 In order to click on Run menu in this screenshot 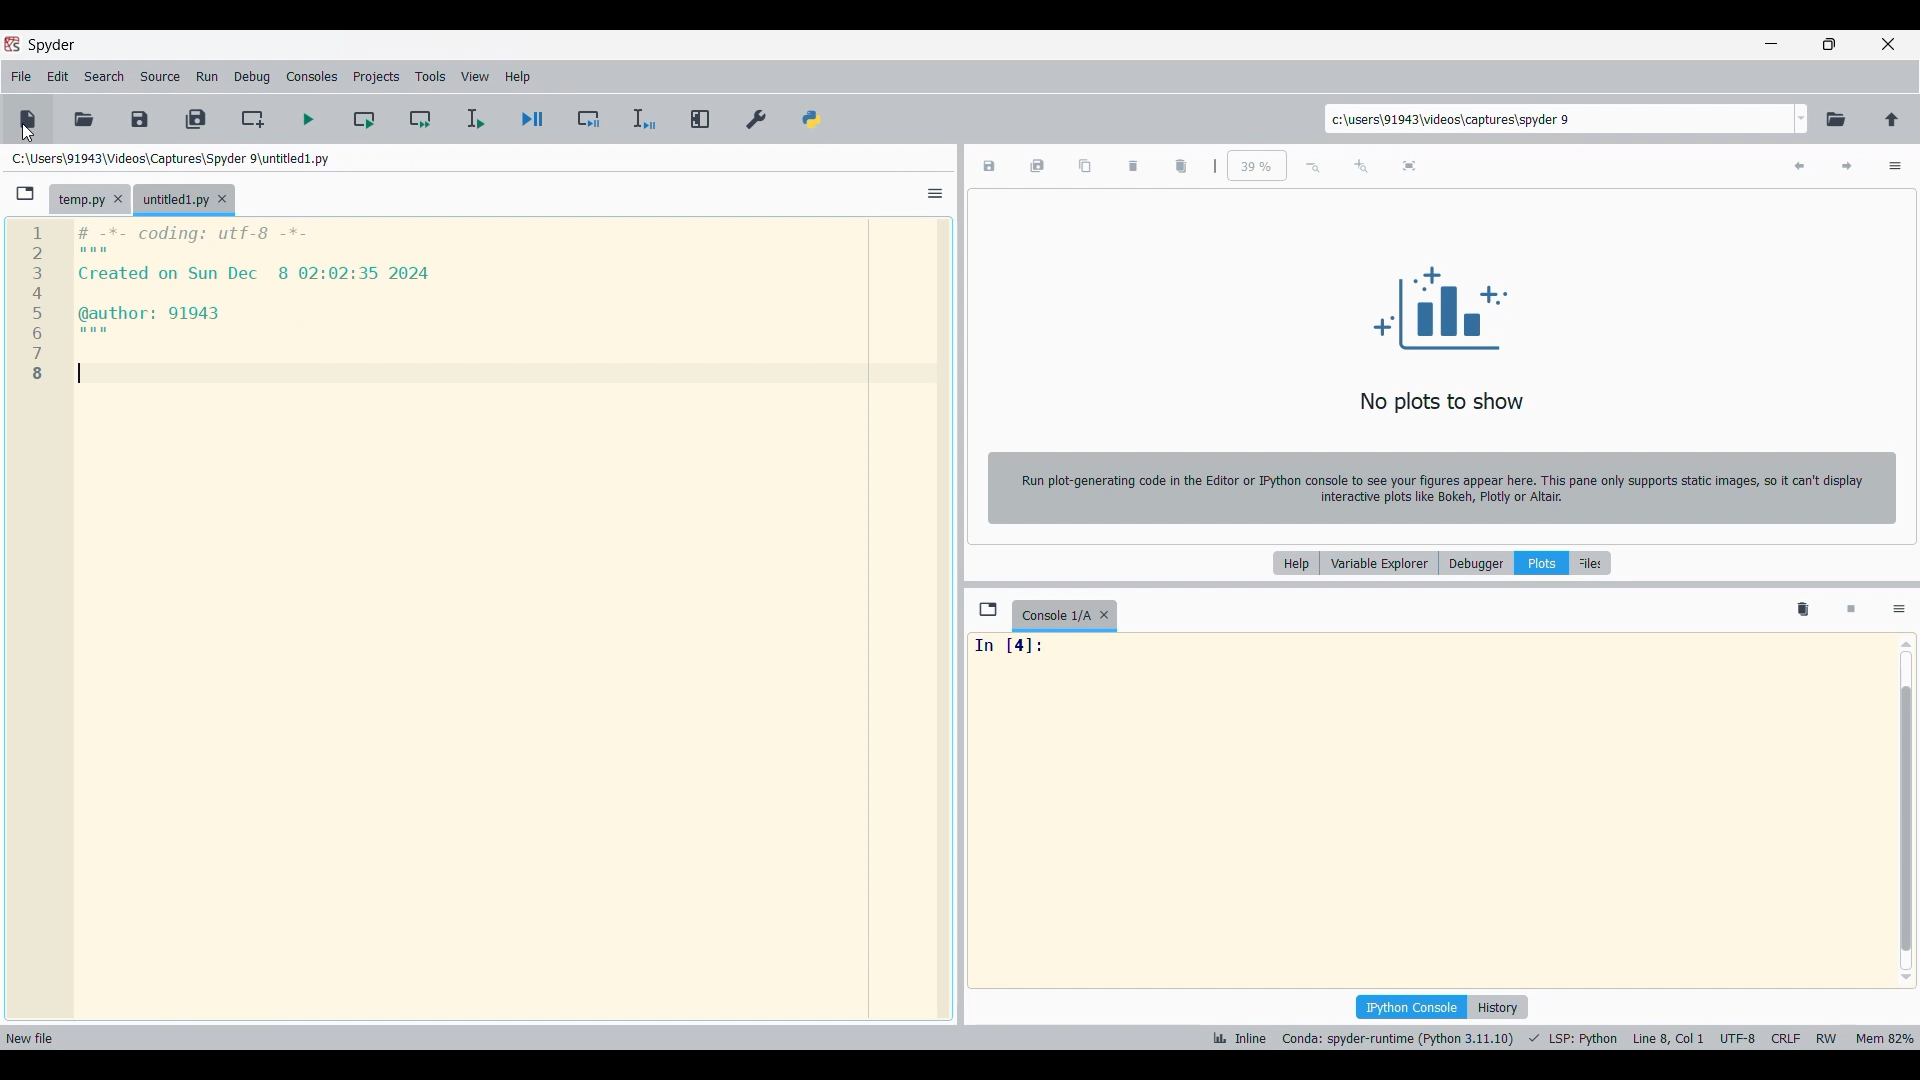, I will do `click(207, 77)`.